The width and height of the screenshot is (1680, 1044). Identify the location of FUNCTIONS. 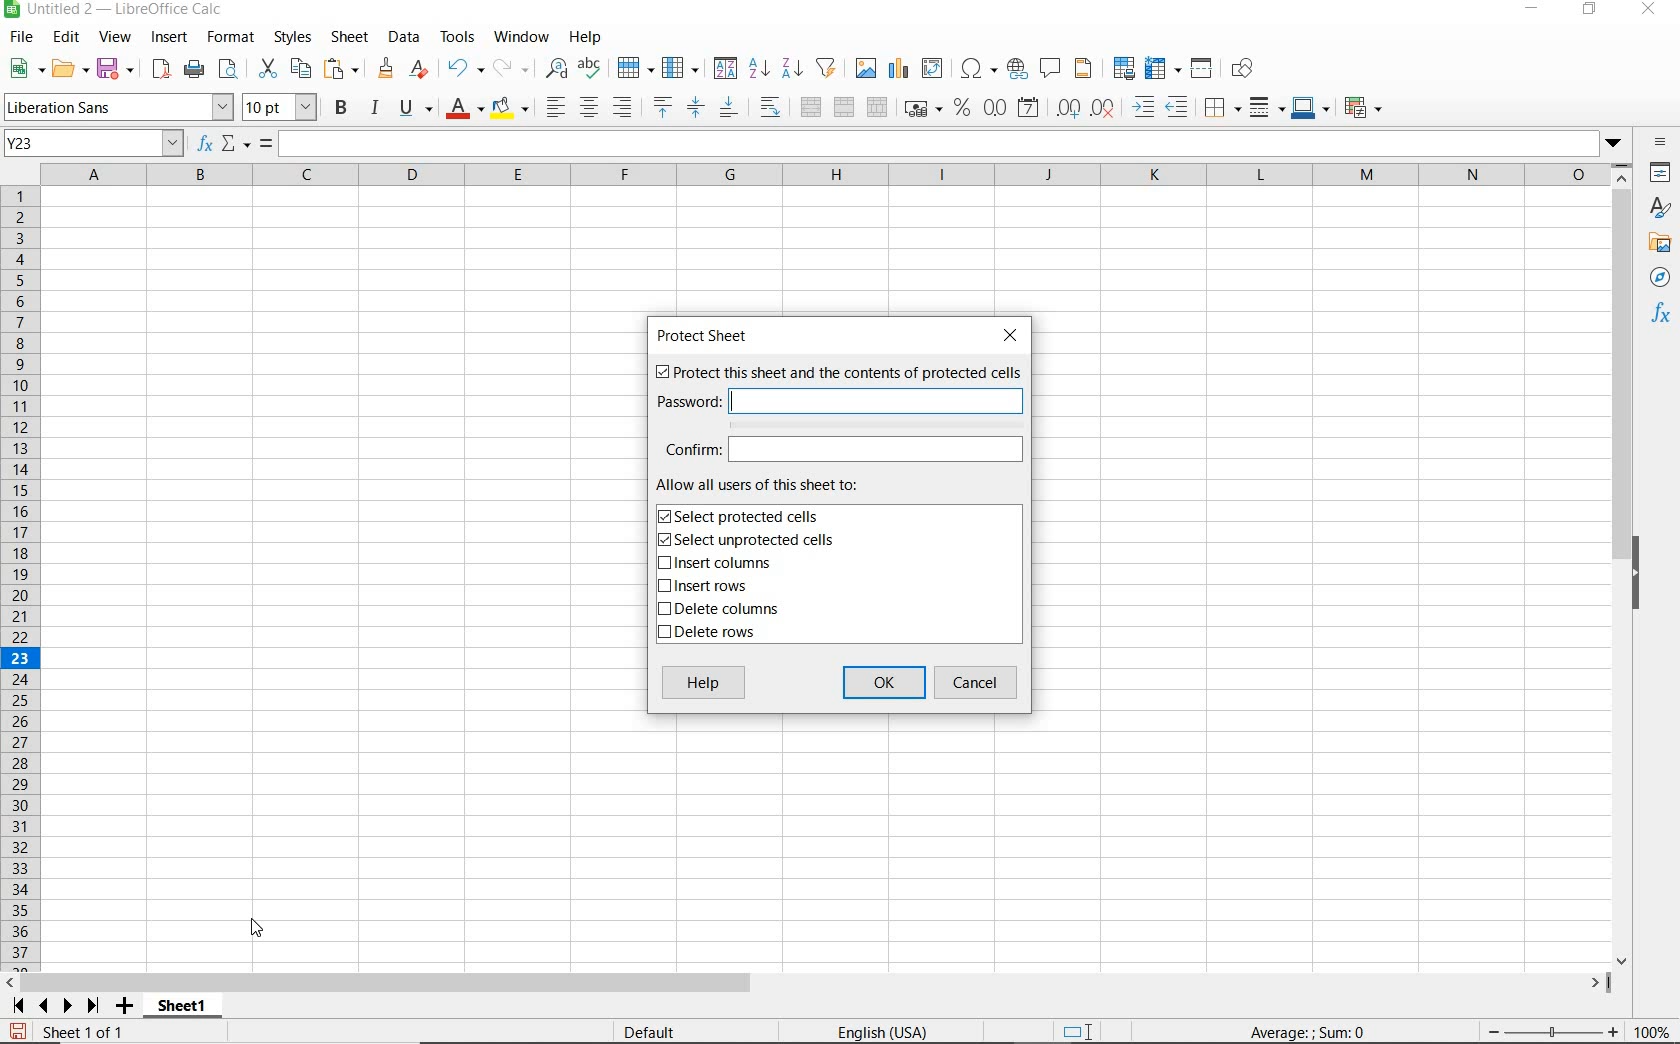
(1662, 316).